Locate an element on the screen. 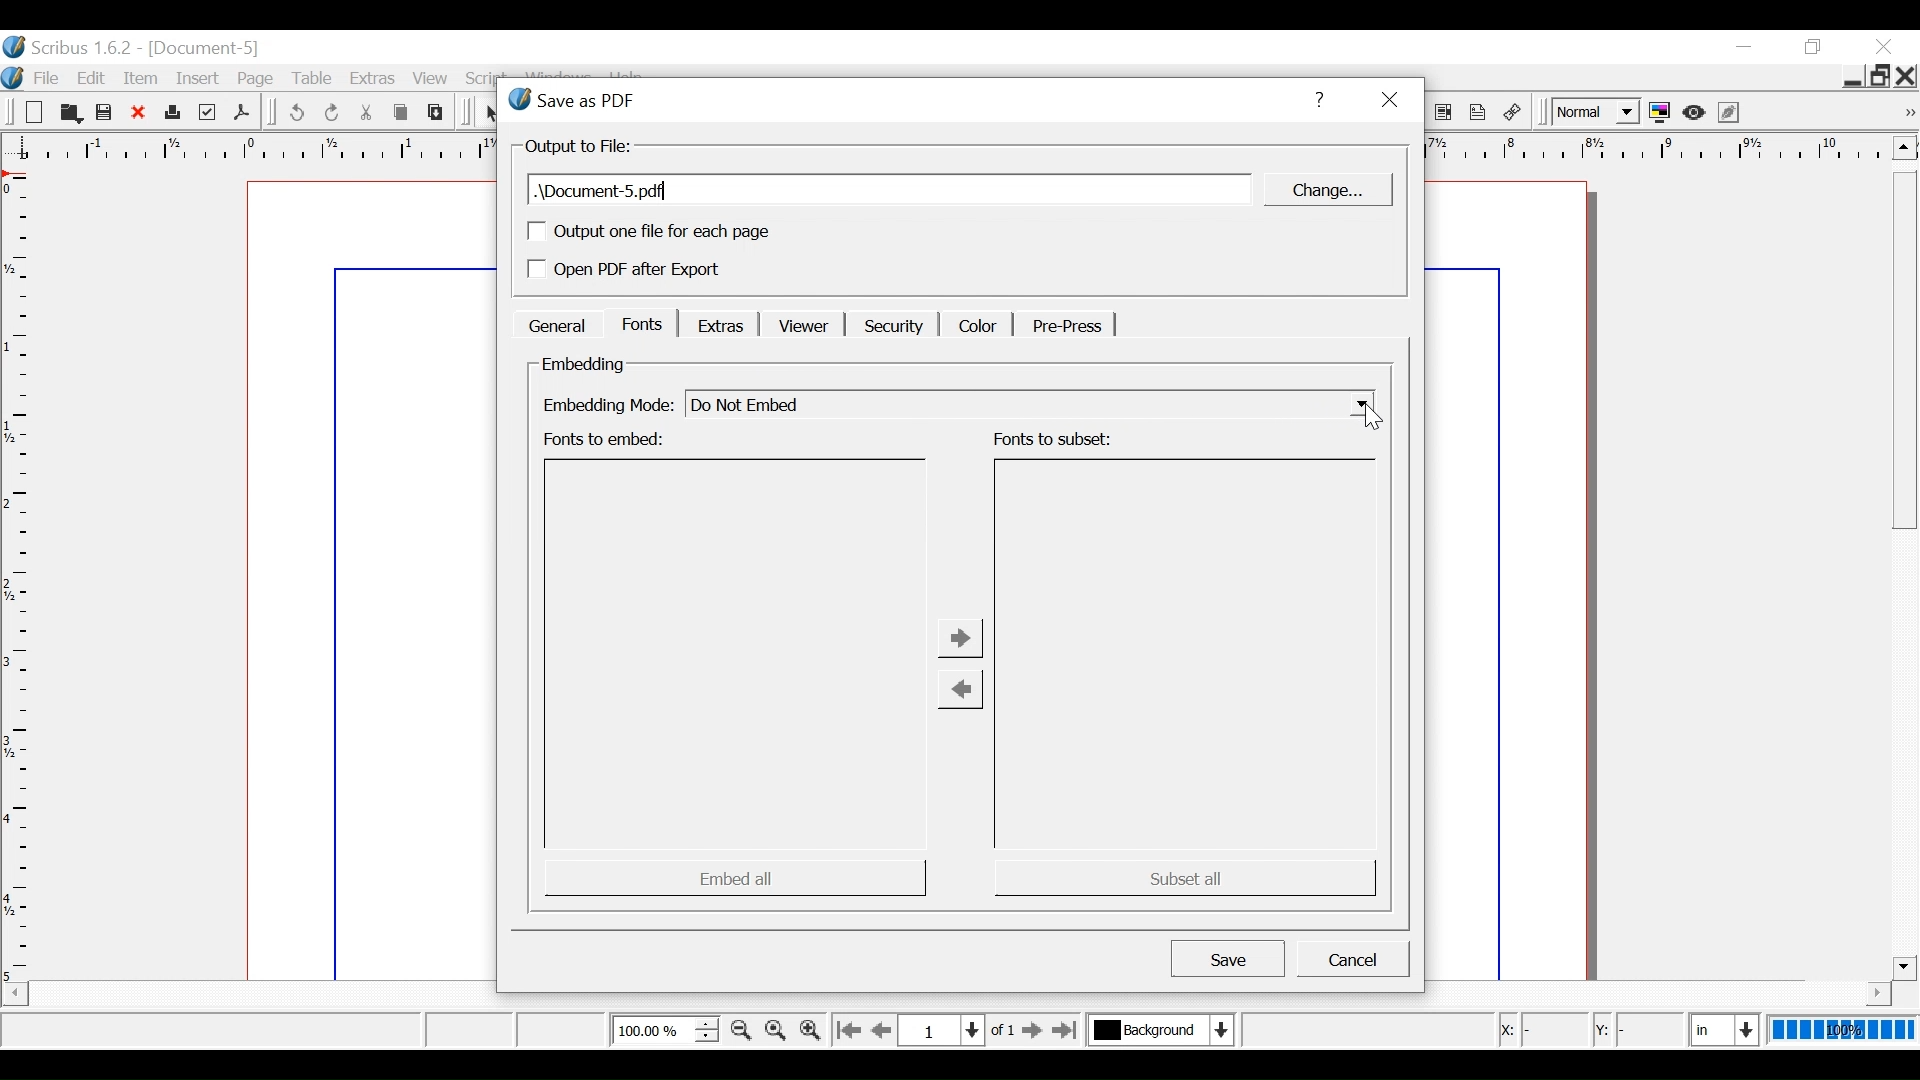 The height and width of the screenshot is (1080, 1920). Fonts is located at coordinates (641, 323).